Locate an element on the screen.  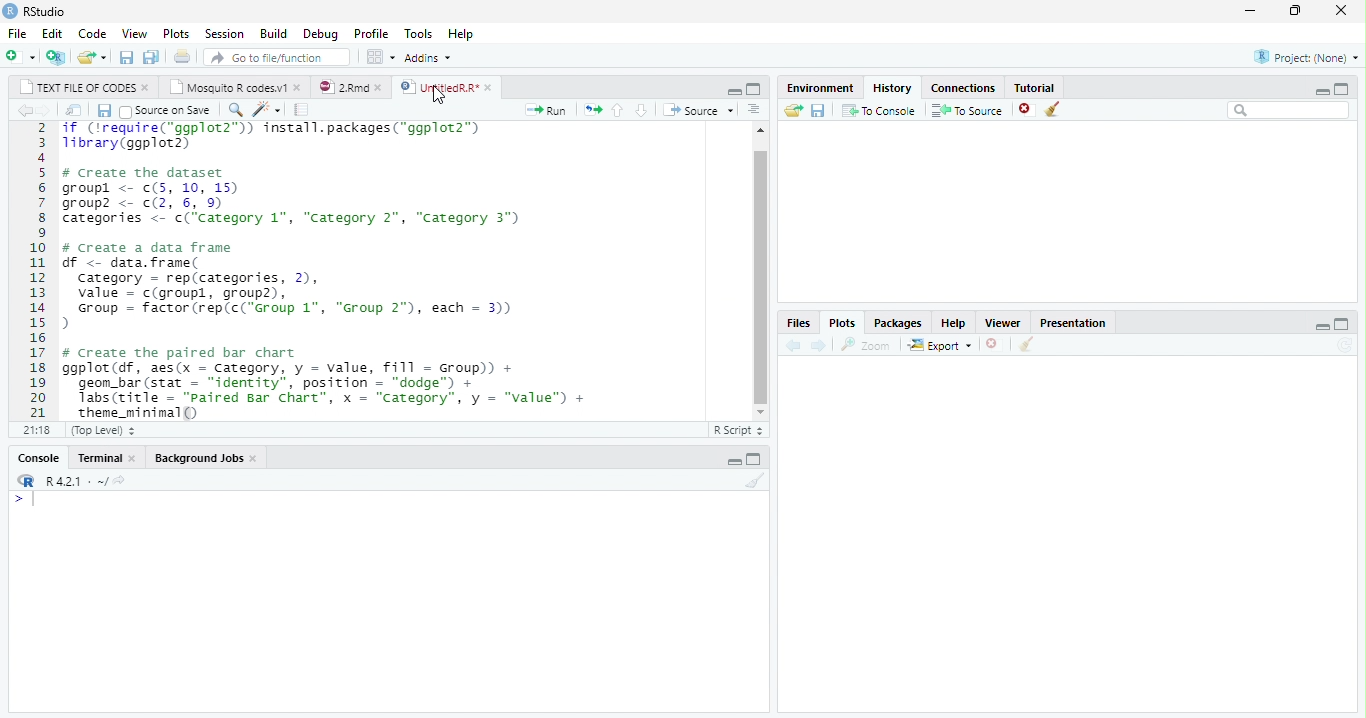
presentation is located at coordinates (1083, 321).